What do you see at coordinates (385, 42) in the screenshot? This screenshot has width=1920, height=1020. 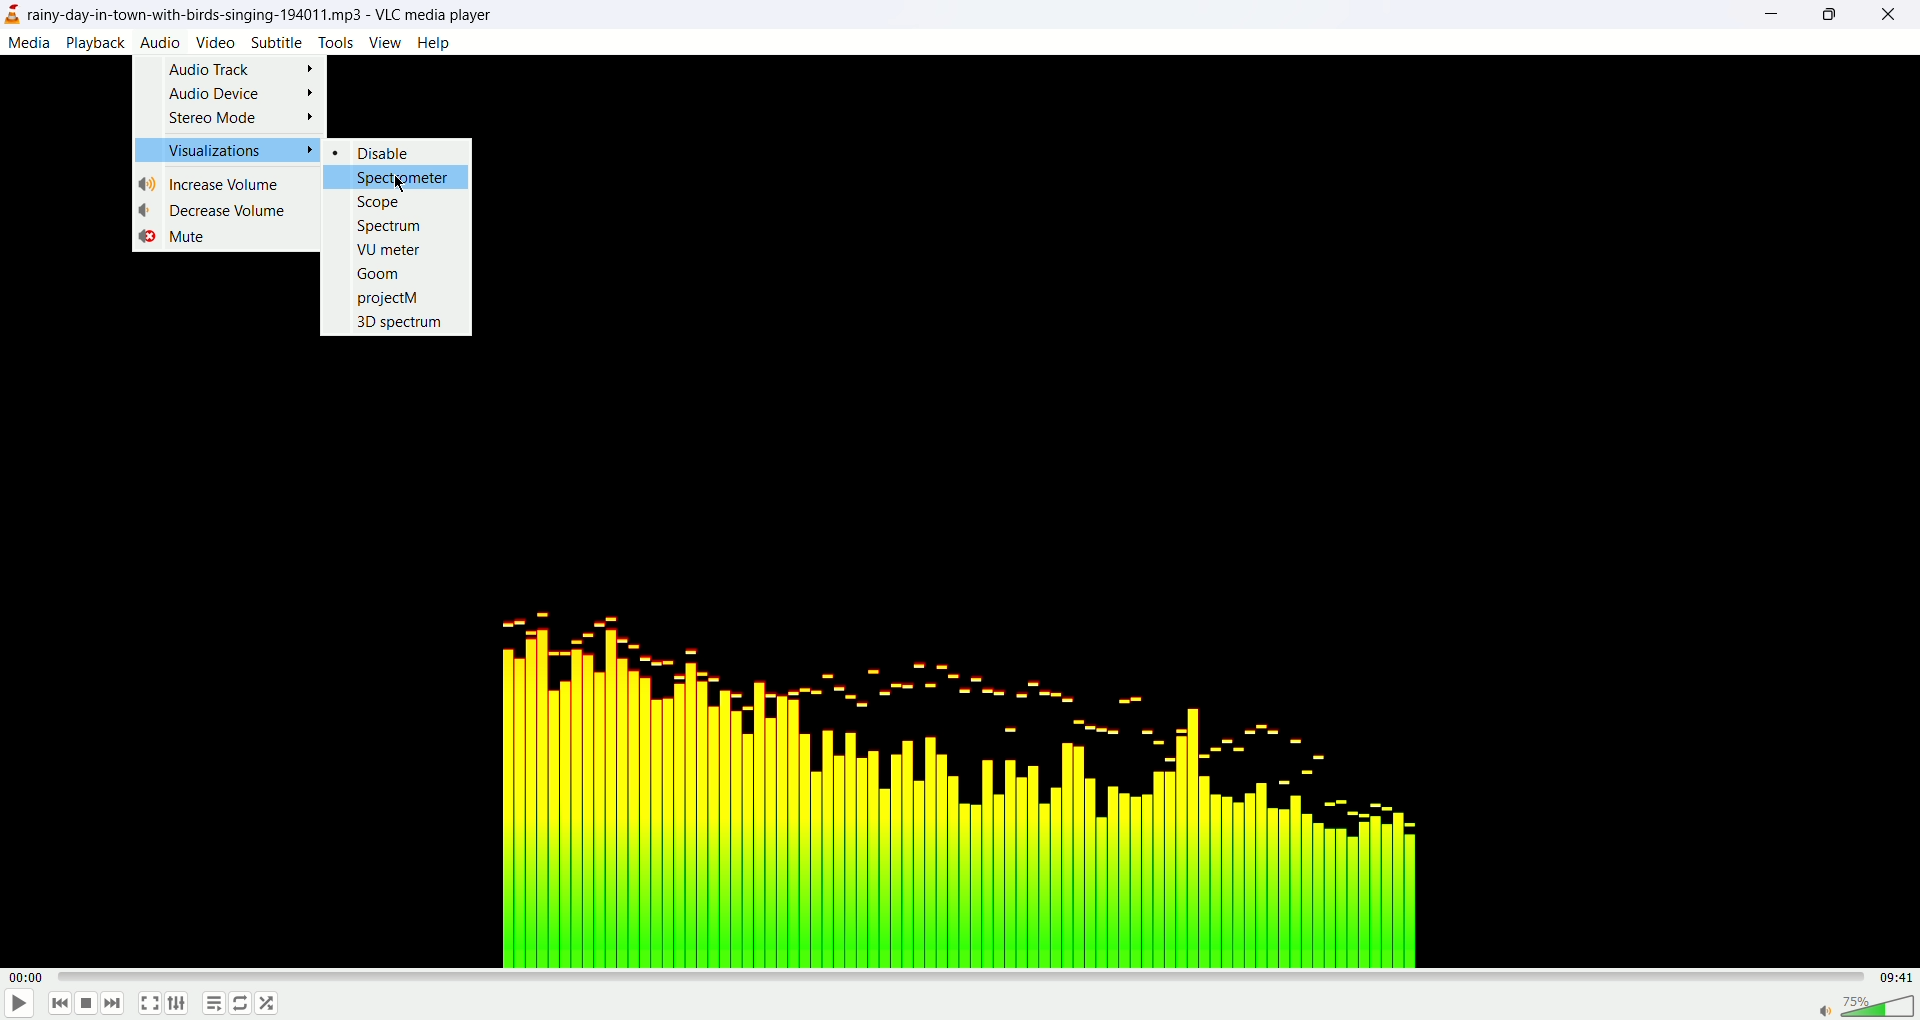 I see `view` at bounding box center [385, 42].